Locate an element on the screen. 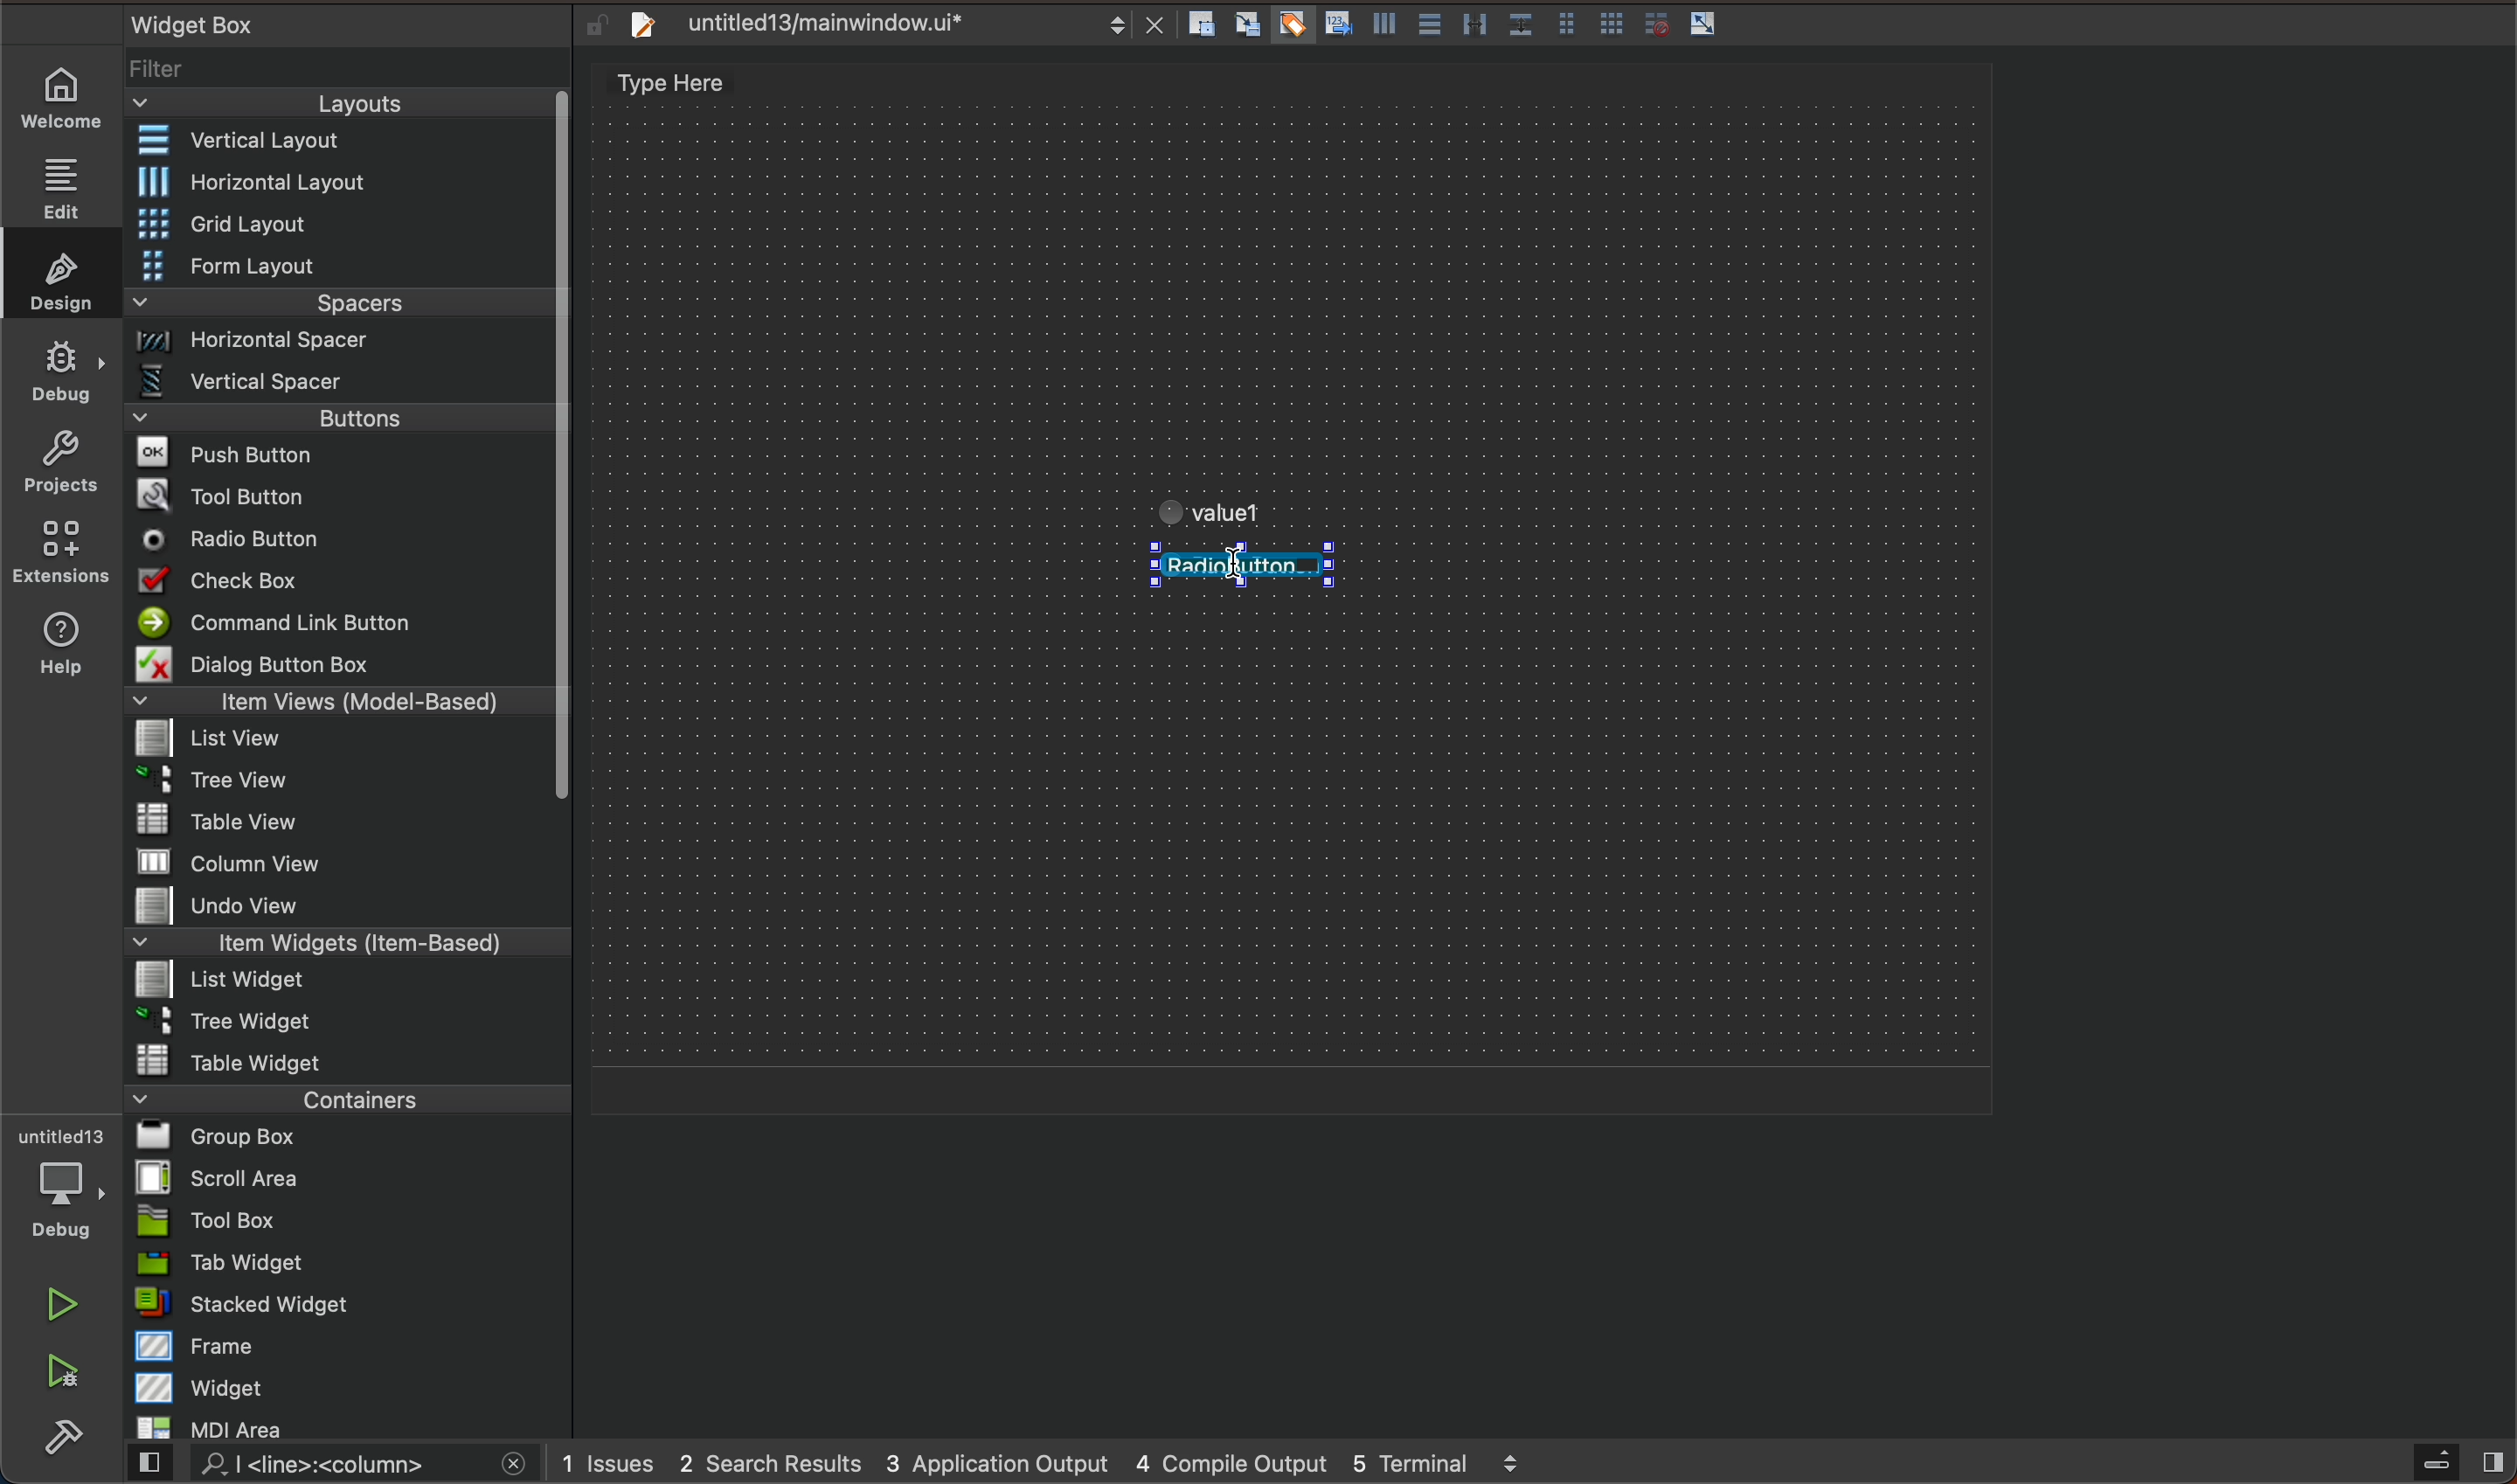 The image size is (2517, 1484). start typing is located at coordinates (1238, 513).